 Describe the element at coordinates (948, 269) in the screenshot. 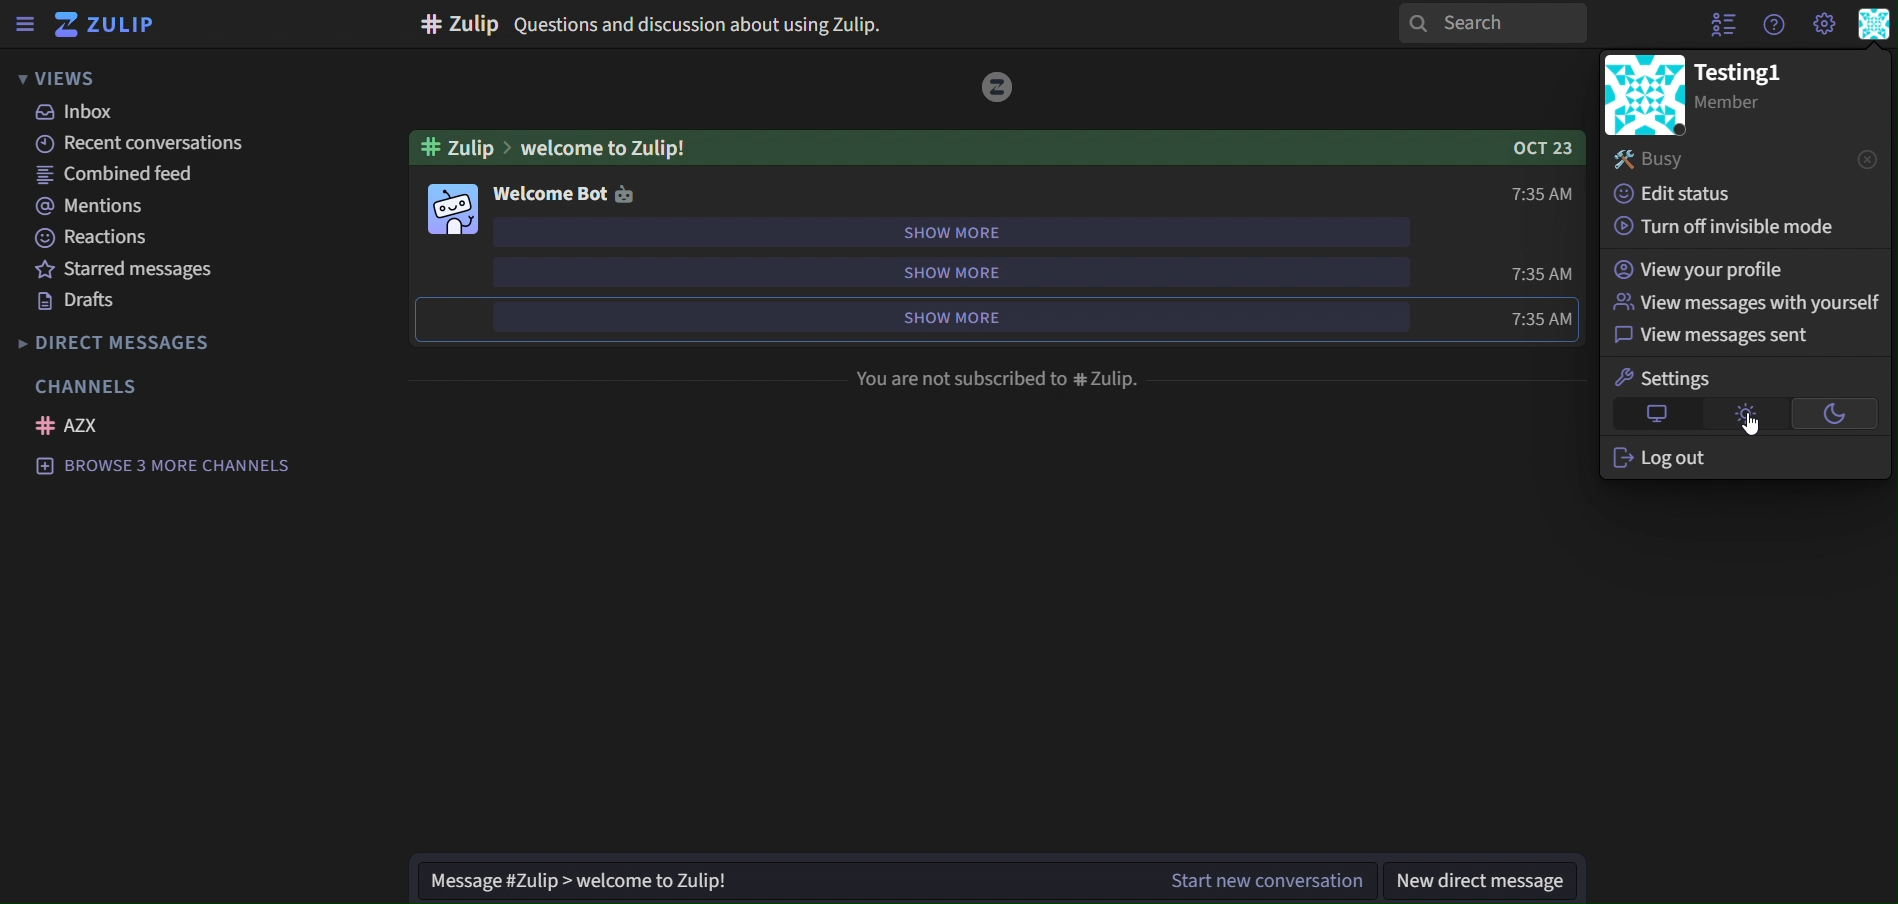

I see `show more` at that location.